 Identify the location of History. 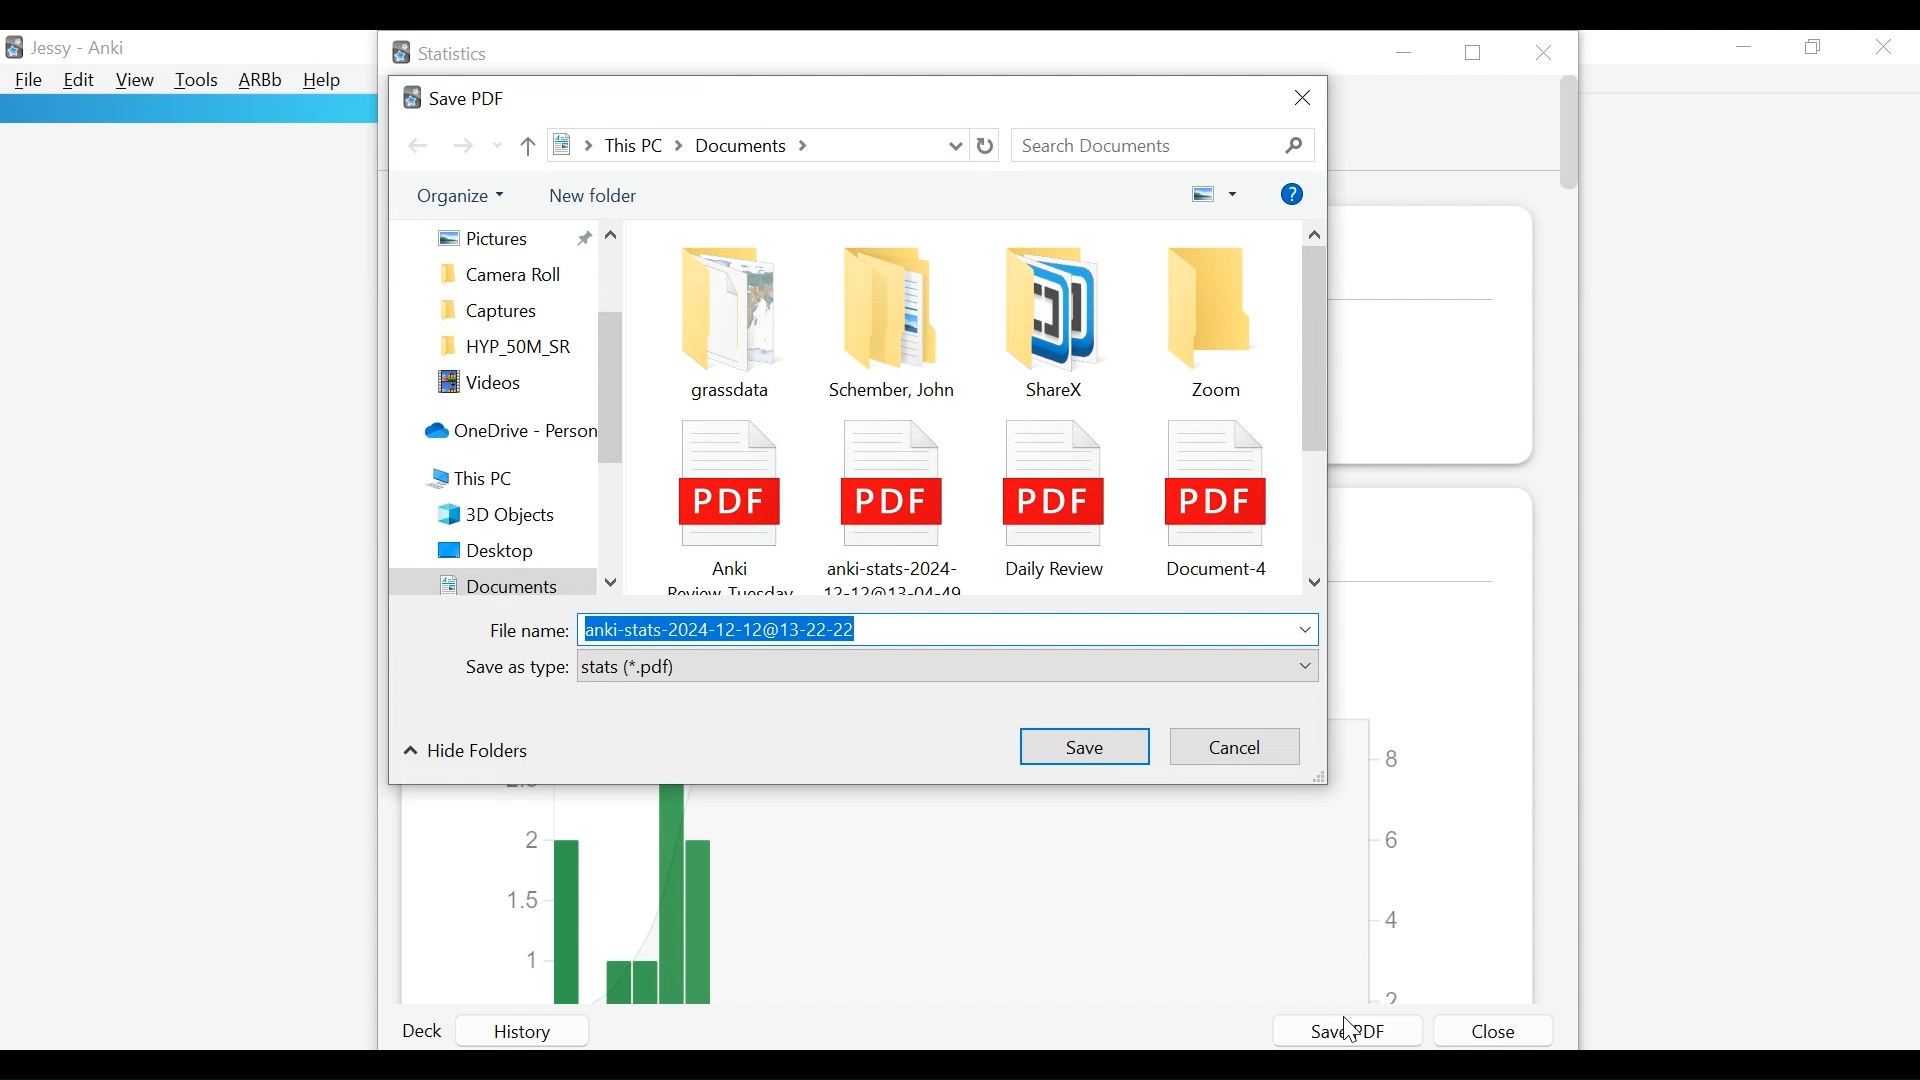
(542, 1031).